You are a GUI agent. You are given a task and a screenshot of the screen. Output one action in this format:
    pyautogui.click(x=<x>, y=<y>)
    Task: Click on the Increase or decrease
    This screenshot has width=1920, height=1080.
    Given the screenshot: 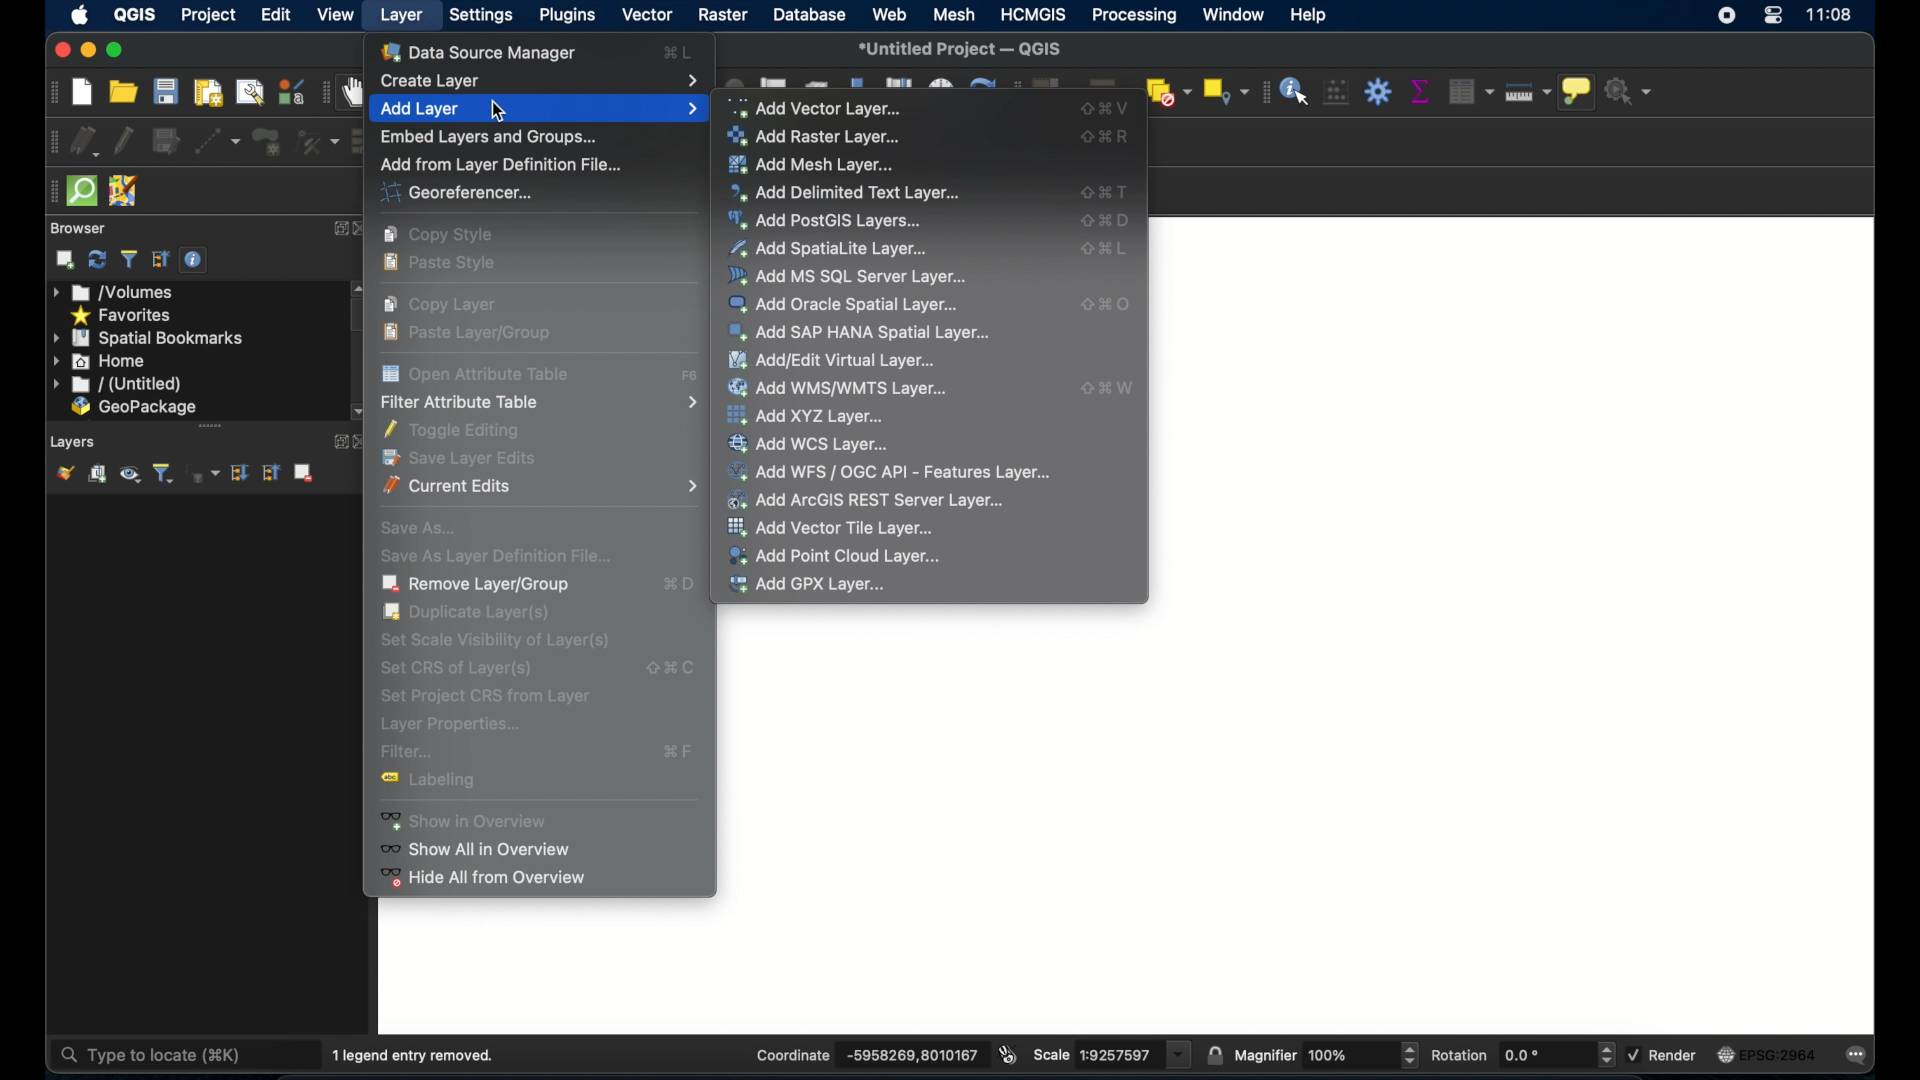 What is the action you would take?
    pyautogui.click(x=1605, y=1055)
    